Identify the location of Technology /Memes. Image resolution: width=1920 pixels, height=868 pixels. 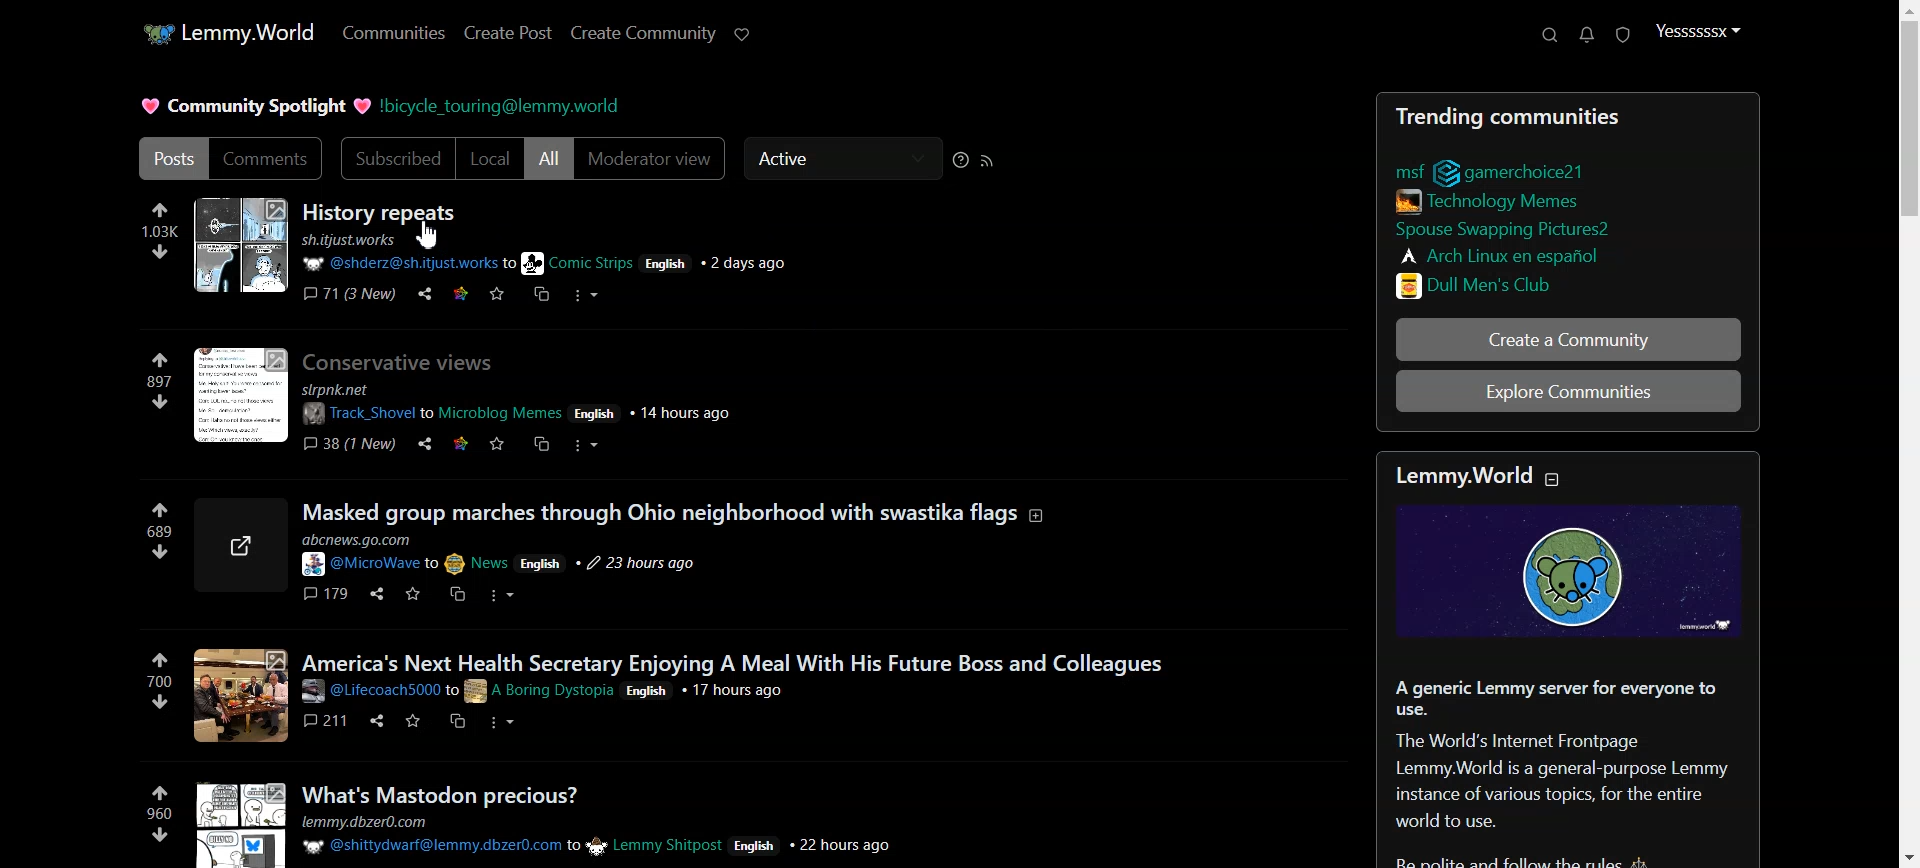
(1492, 201).